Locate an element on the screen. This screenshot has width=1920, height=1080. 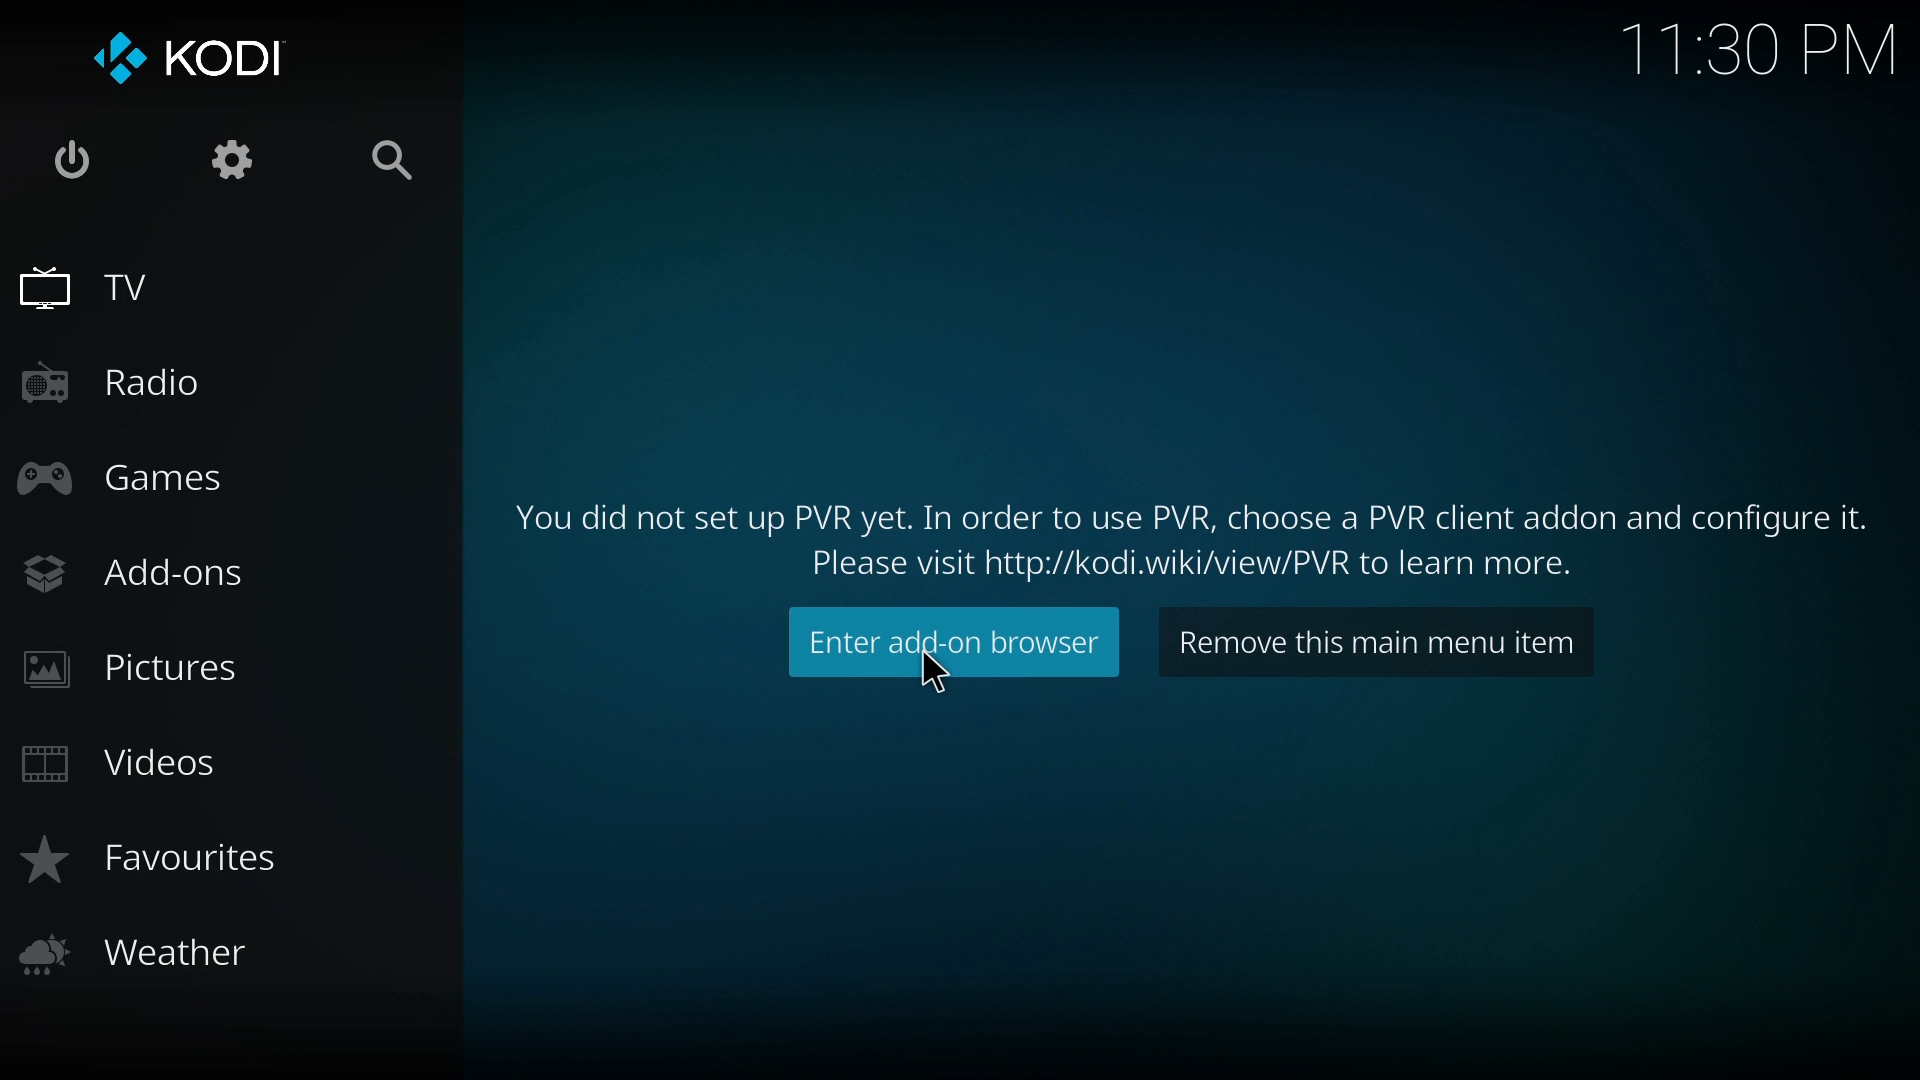
tv is located at coordinates (103, 289).